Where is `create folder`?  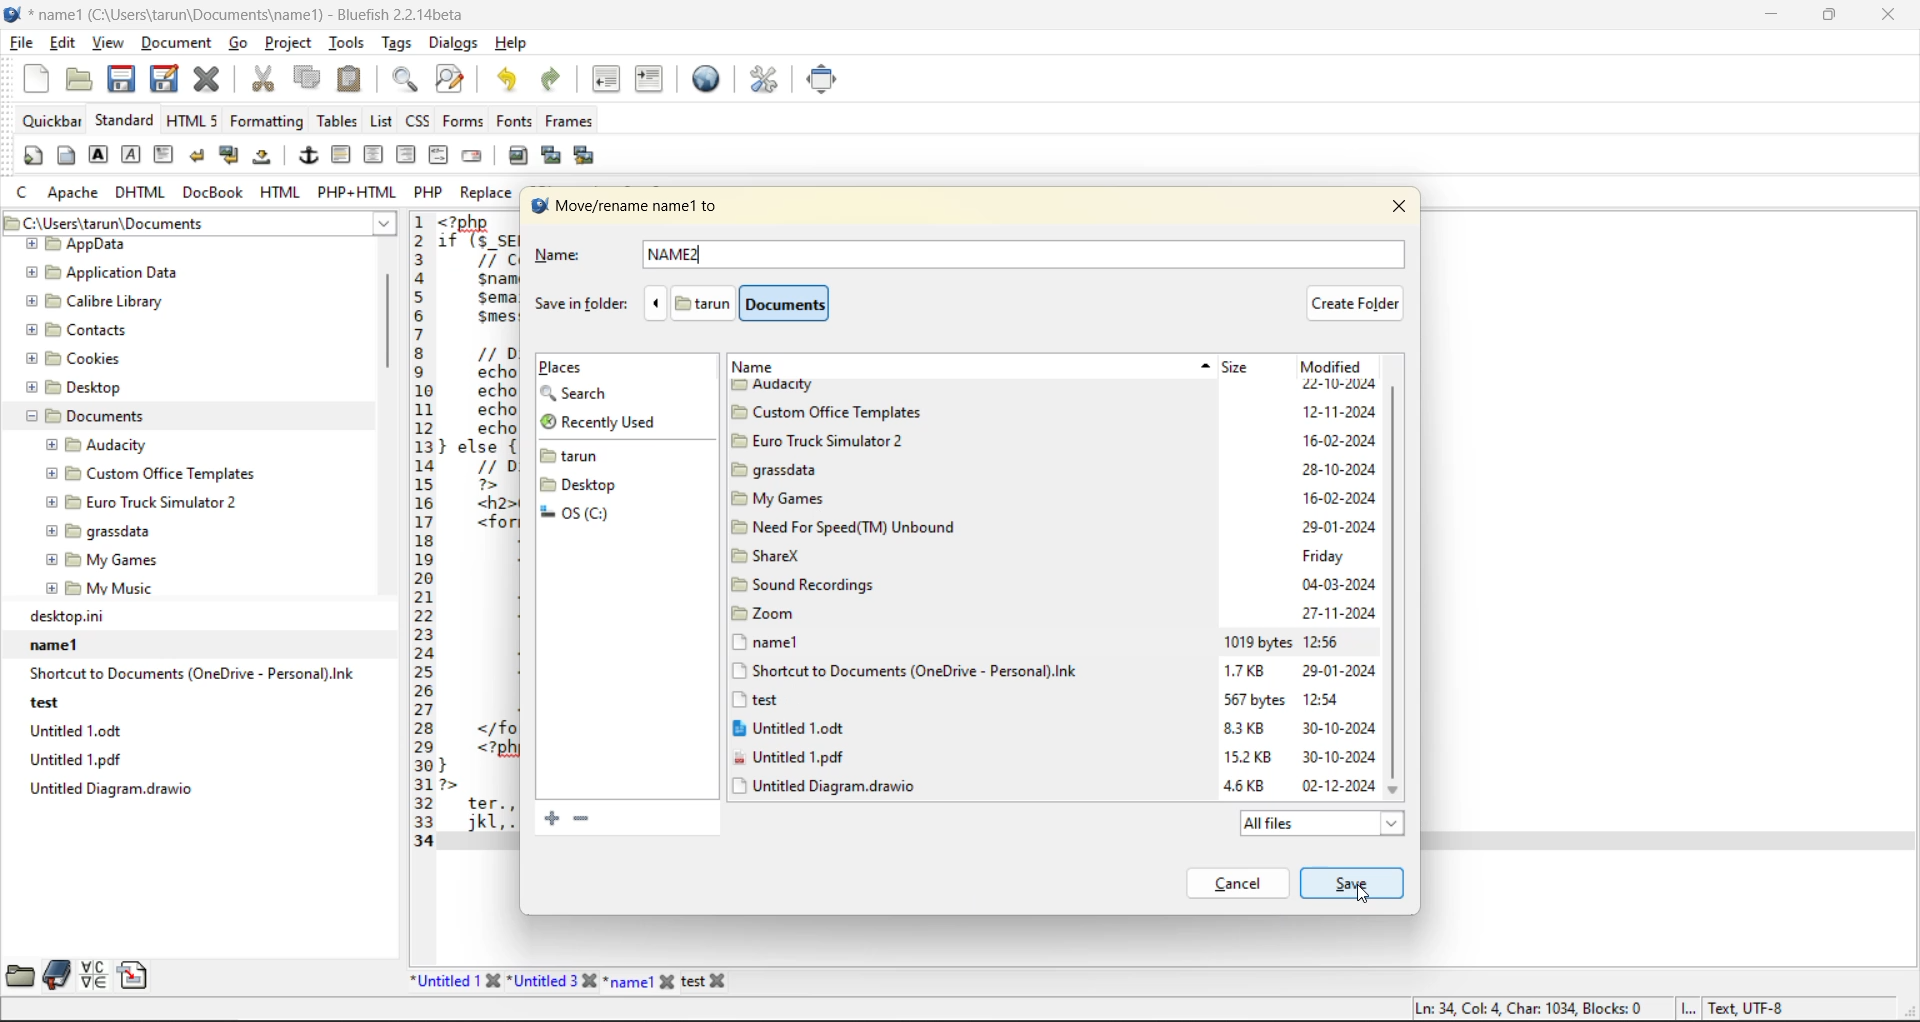
create folder is located at coordinates (1362, 303).